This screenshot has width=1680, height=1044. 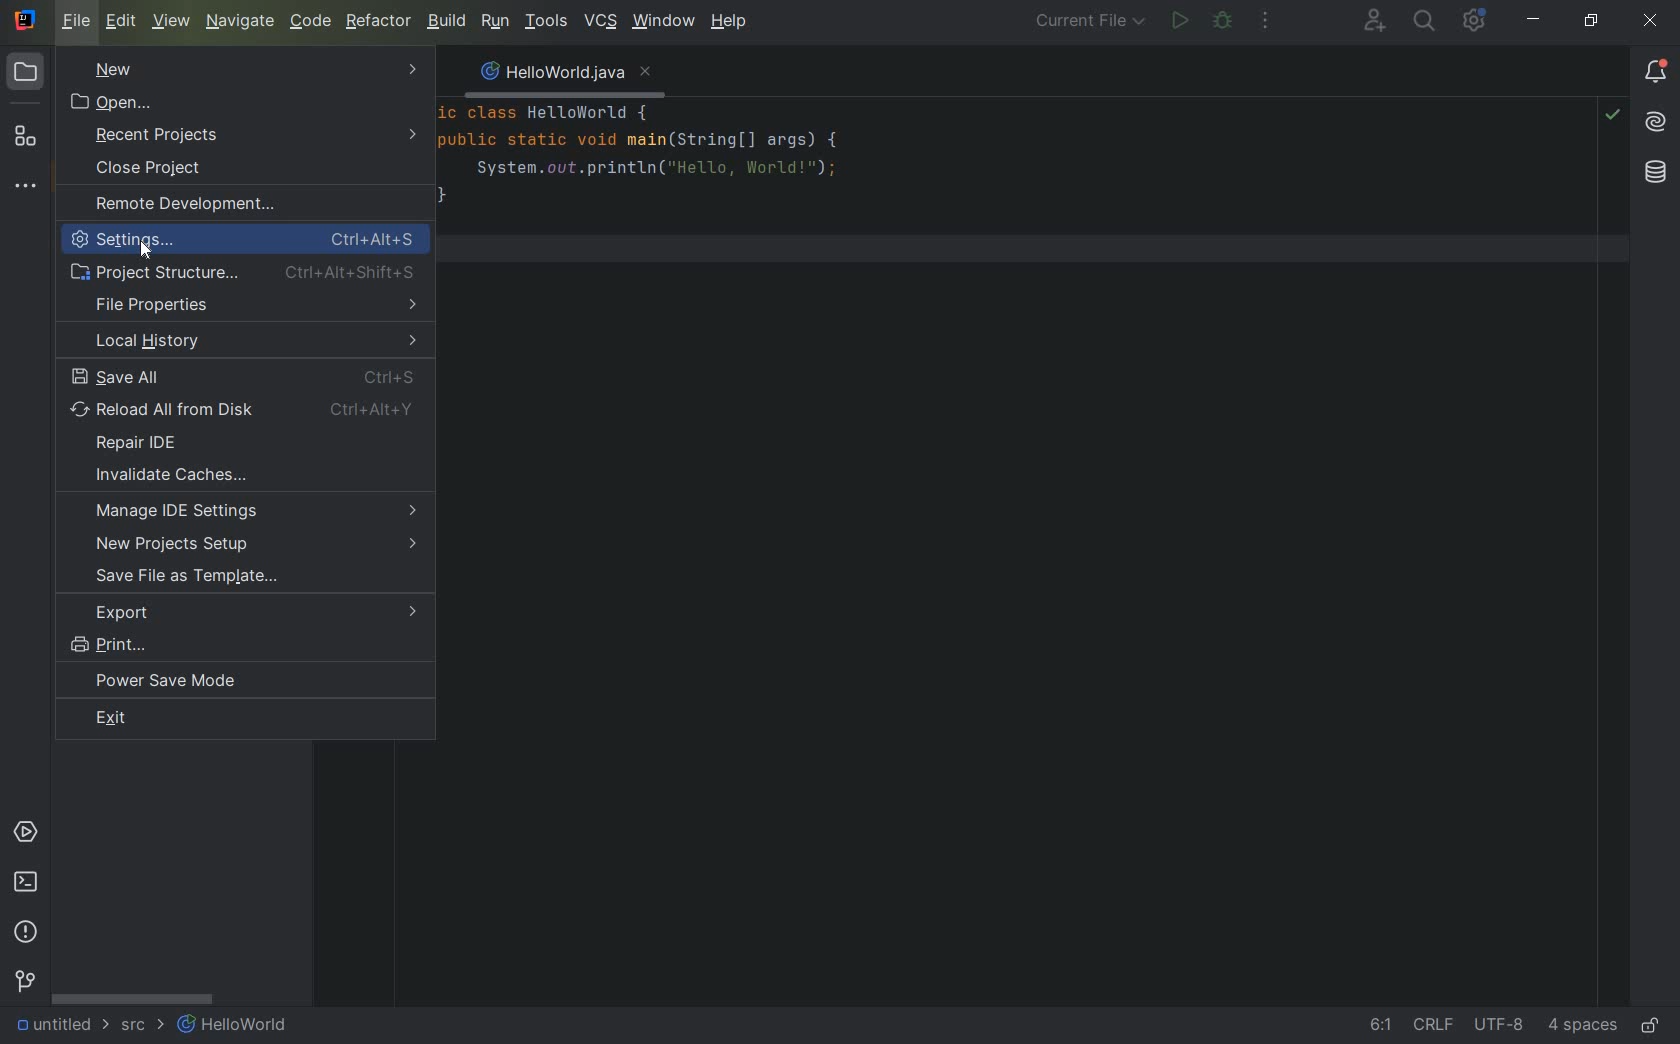 What do you see at coordinates (445, 21) in the screenshot?
I see `BUILD` at bounding box center [445, 21].